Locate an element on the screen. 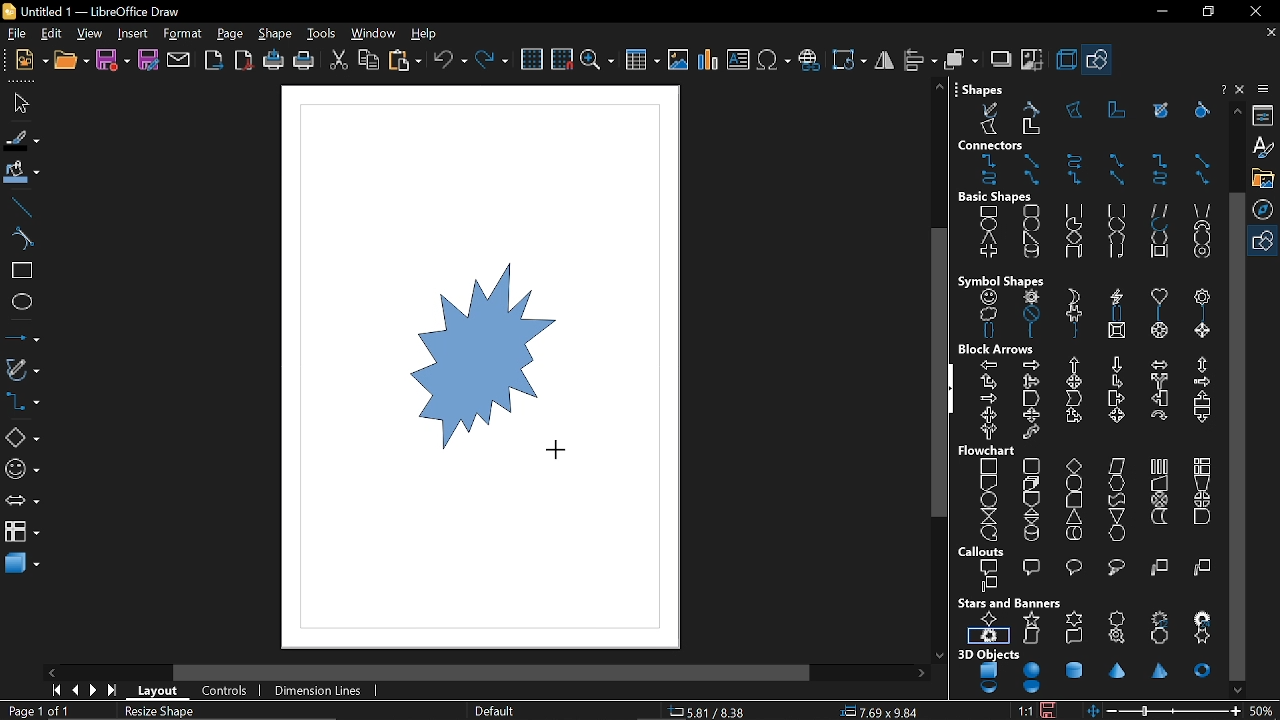  connectors is located at coordinates (21, 405).